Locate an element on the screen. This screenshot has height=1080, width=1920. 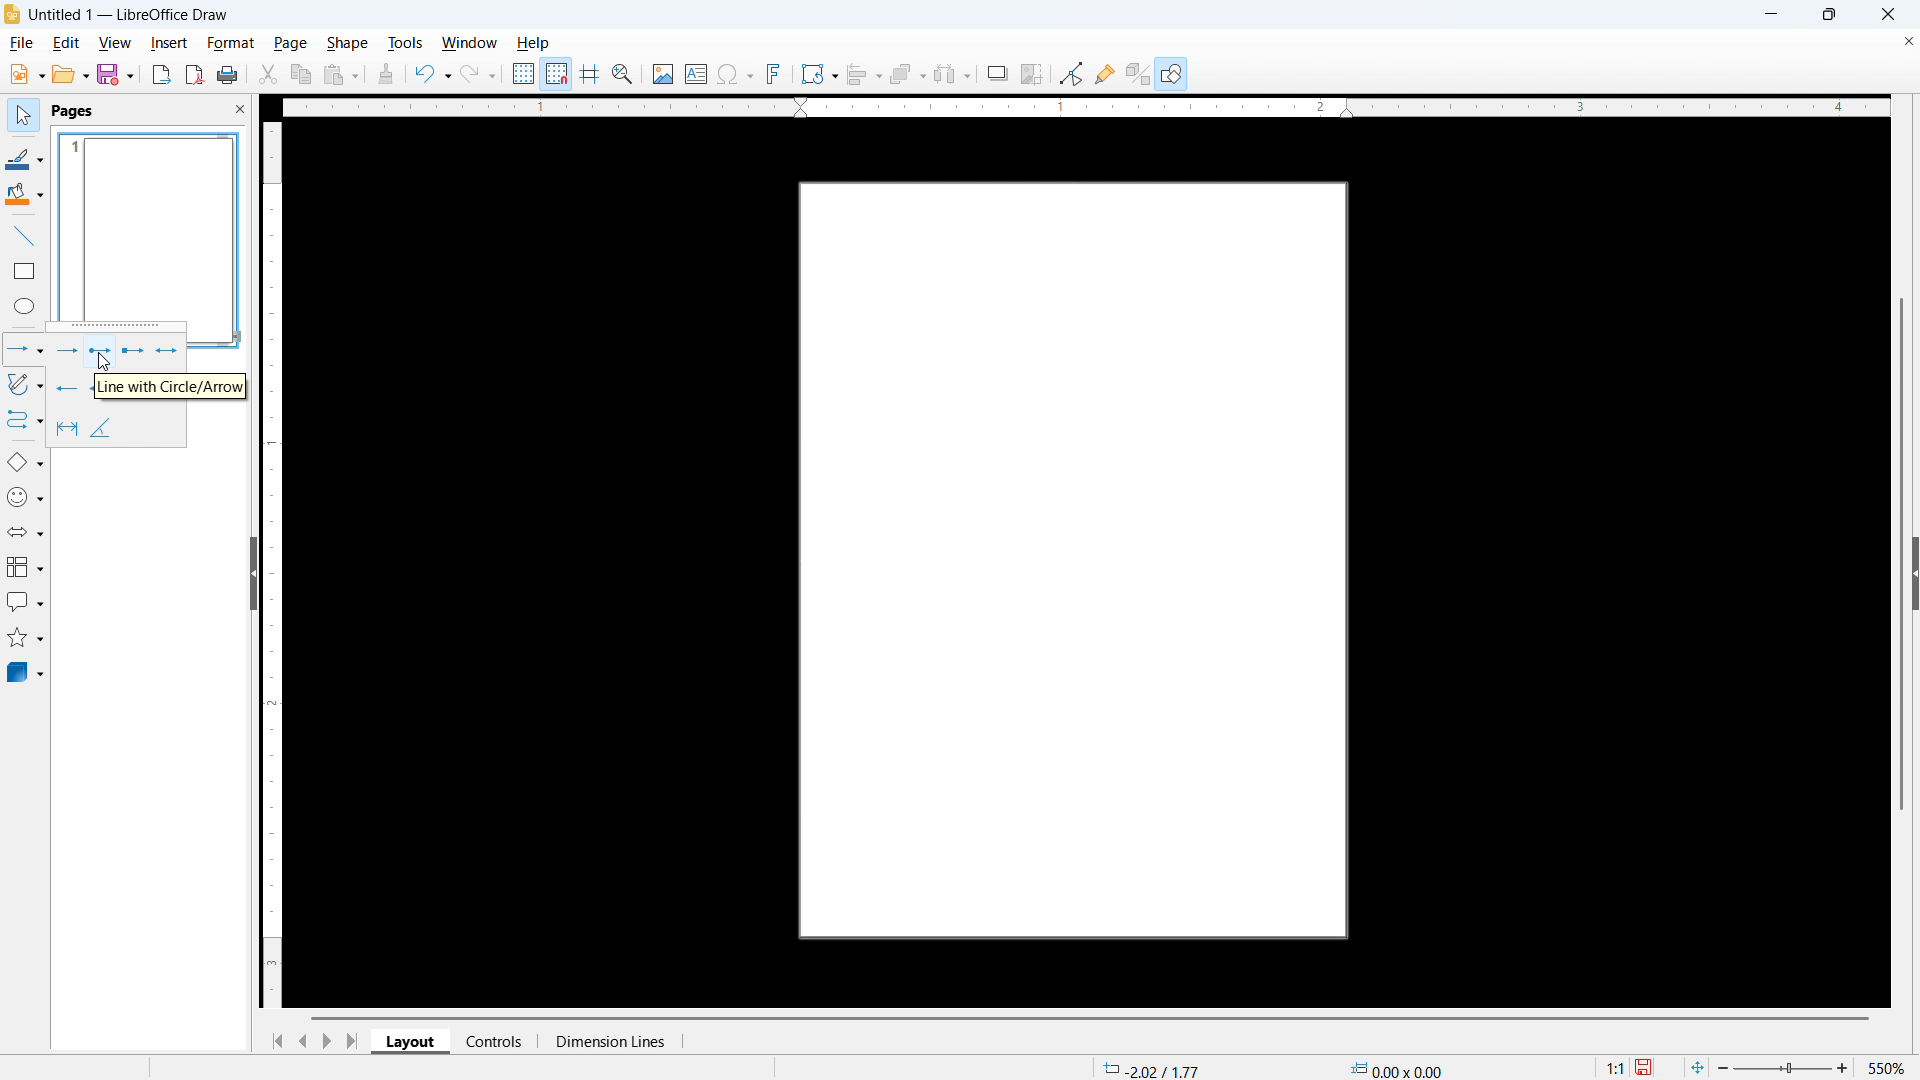
Insert symbols  is located at coordinates (736, 74).